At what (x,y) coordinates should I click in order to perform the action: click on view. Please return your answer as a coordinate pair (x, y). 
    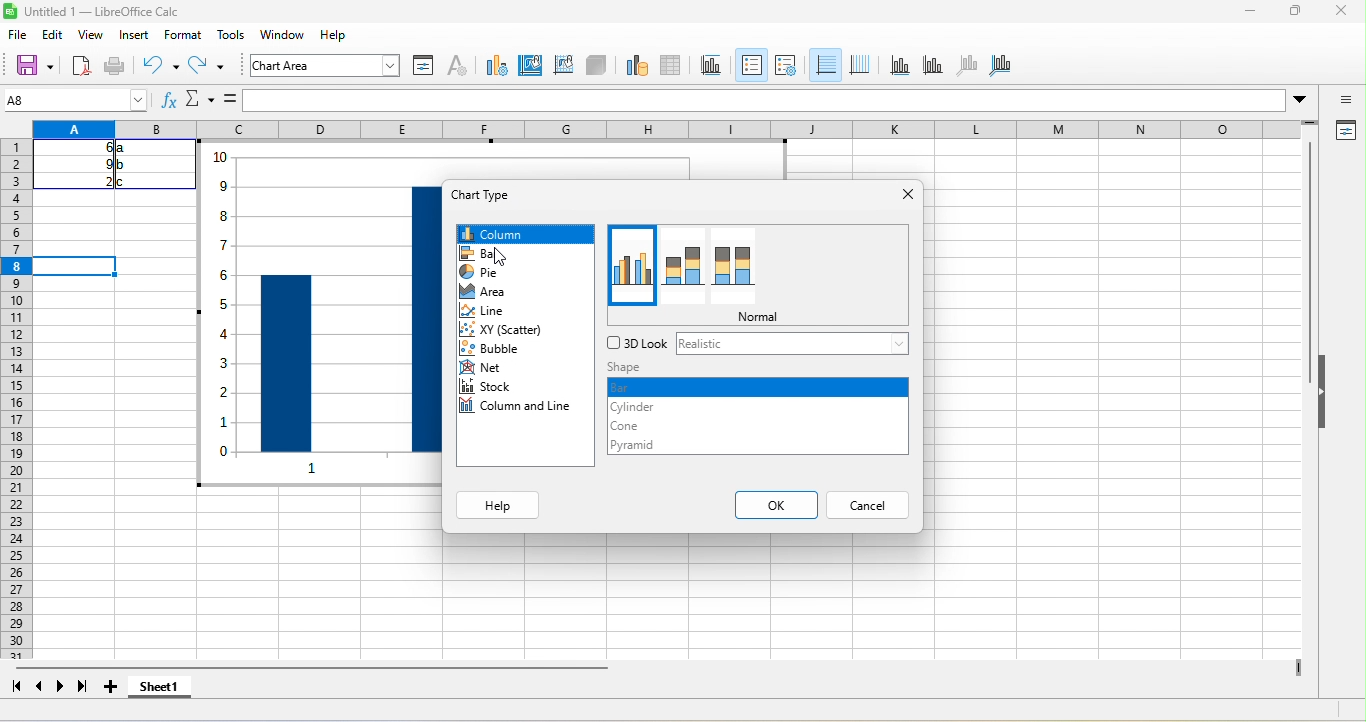
    Looking at the image, I should click on (94, 34).